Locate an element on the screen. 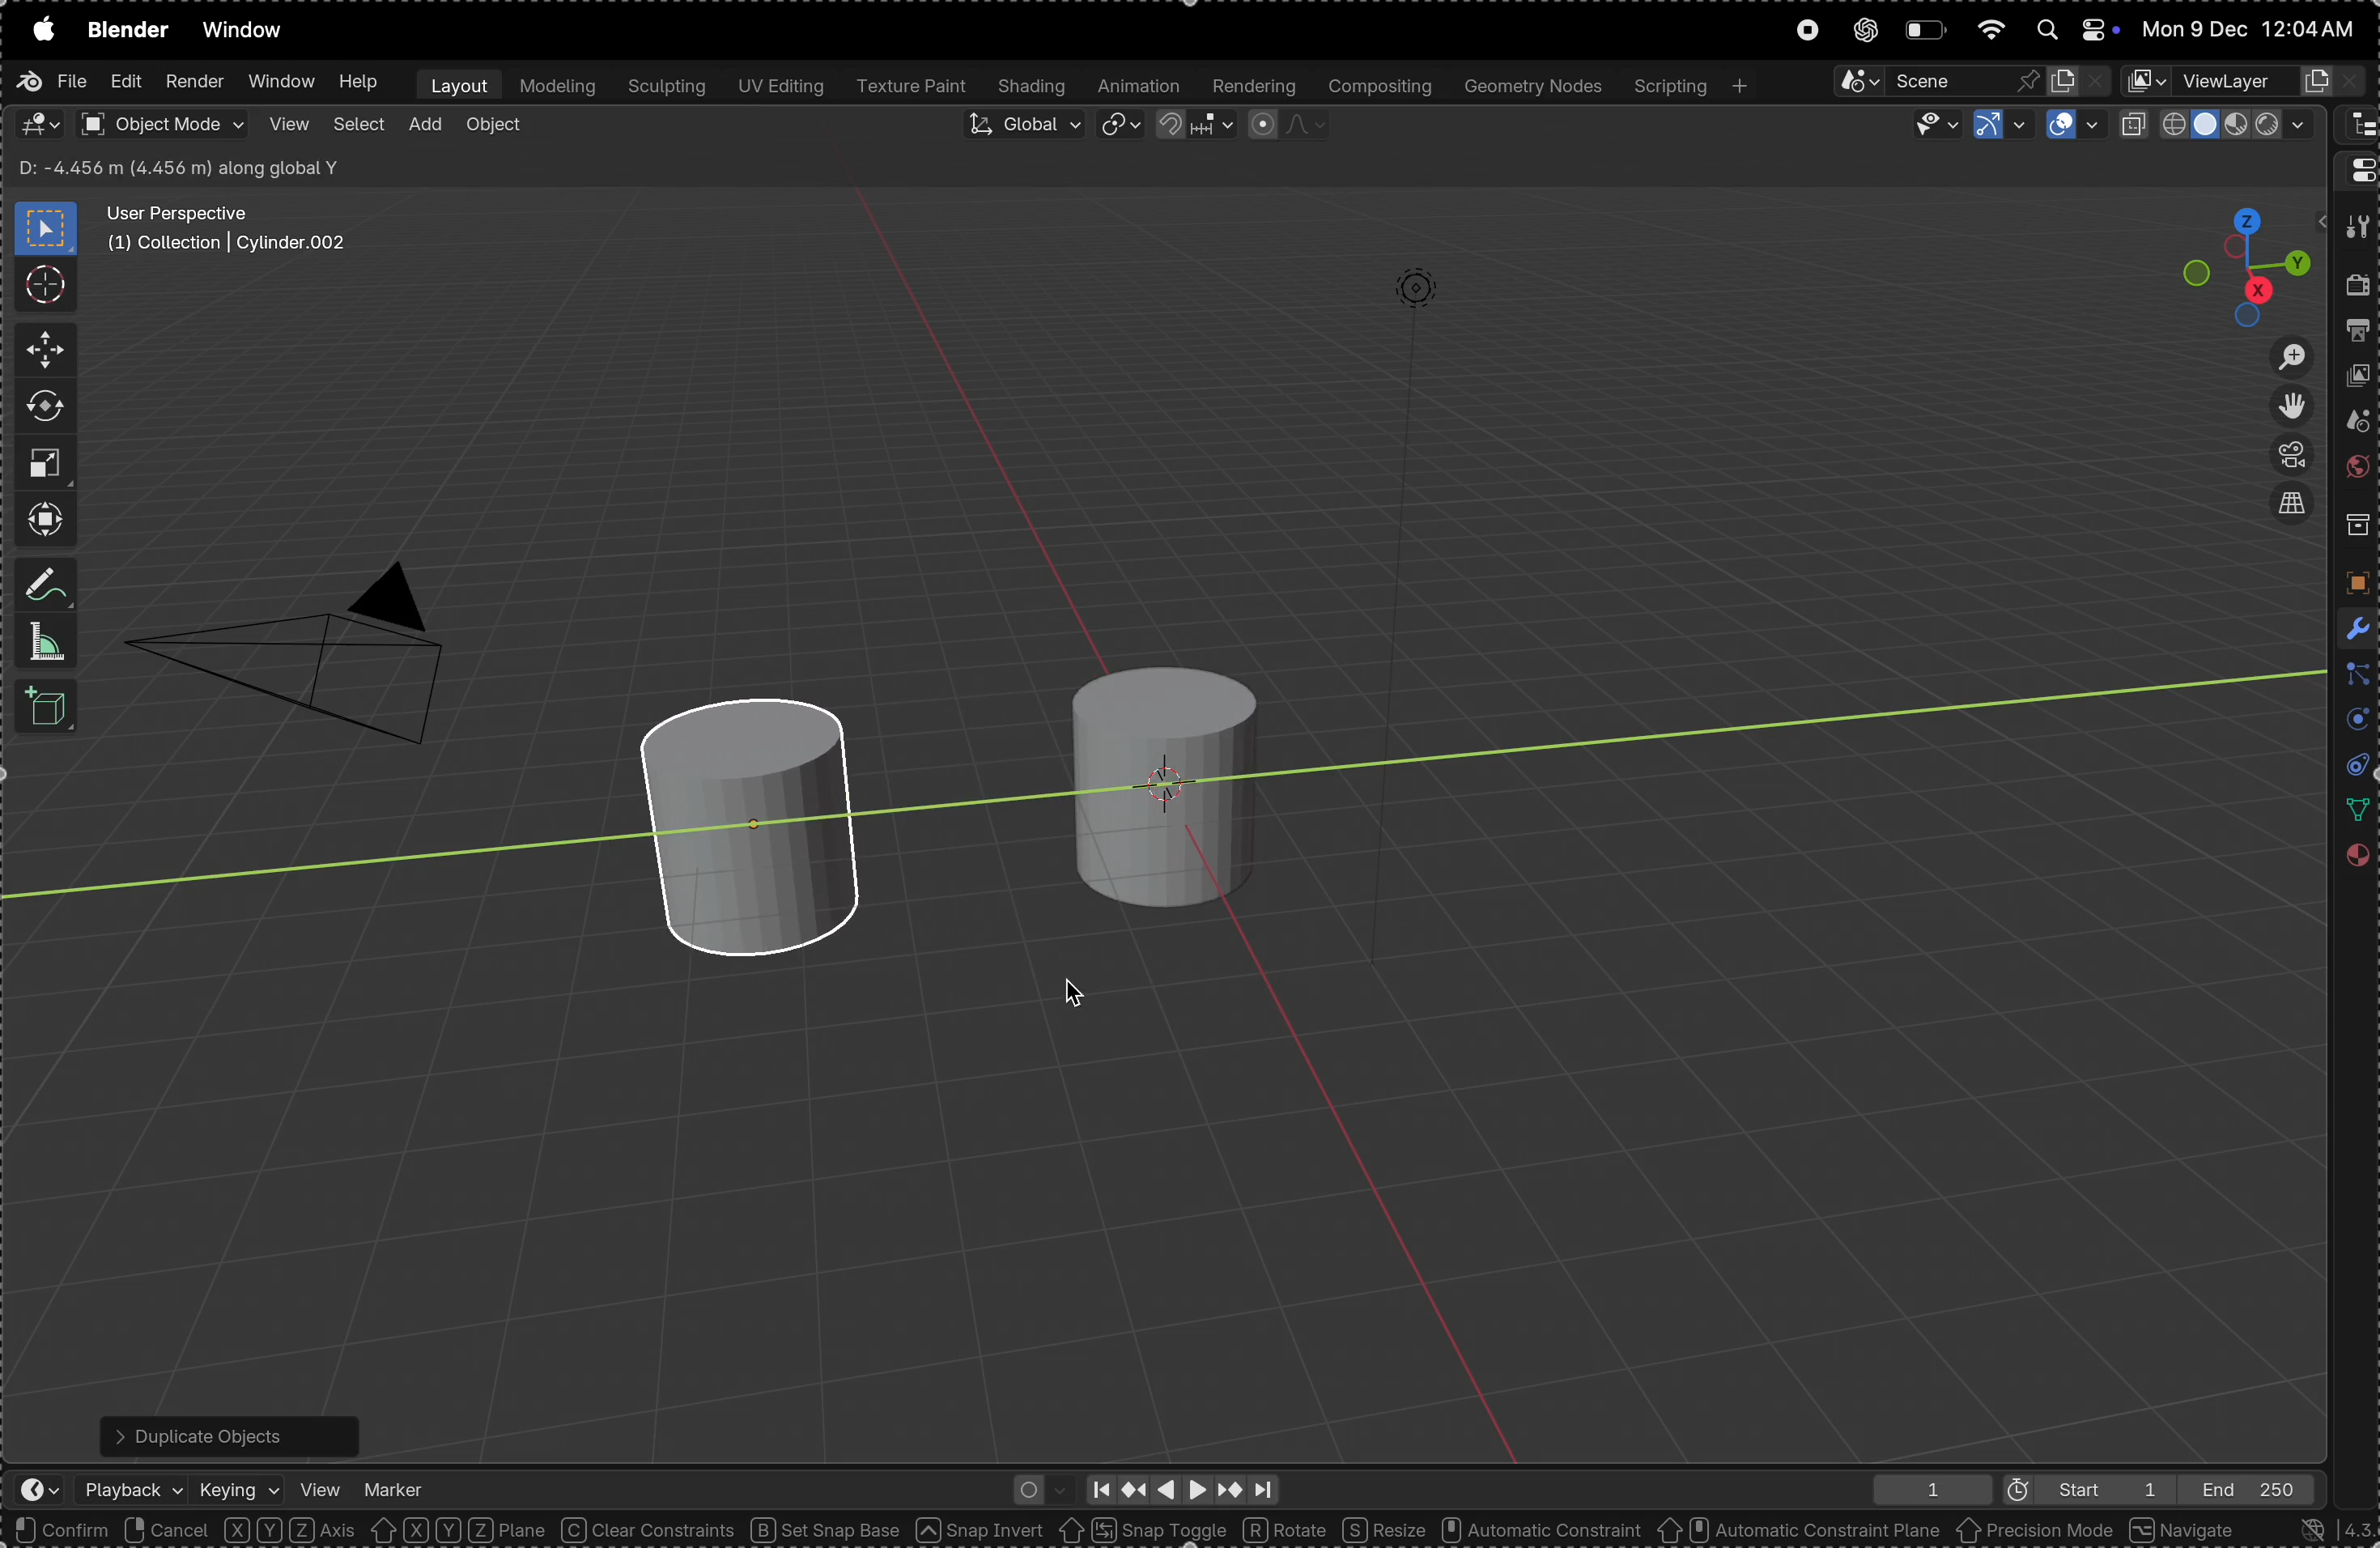  layout is located at coordinates (454, 84).